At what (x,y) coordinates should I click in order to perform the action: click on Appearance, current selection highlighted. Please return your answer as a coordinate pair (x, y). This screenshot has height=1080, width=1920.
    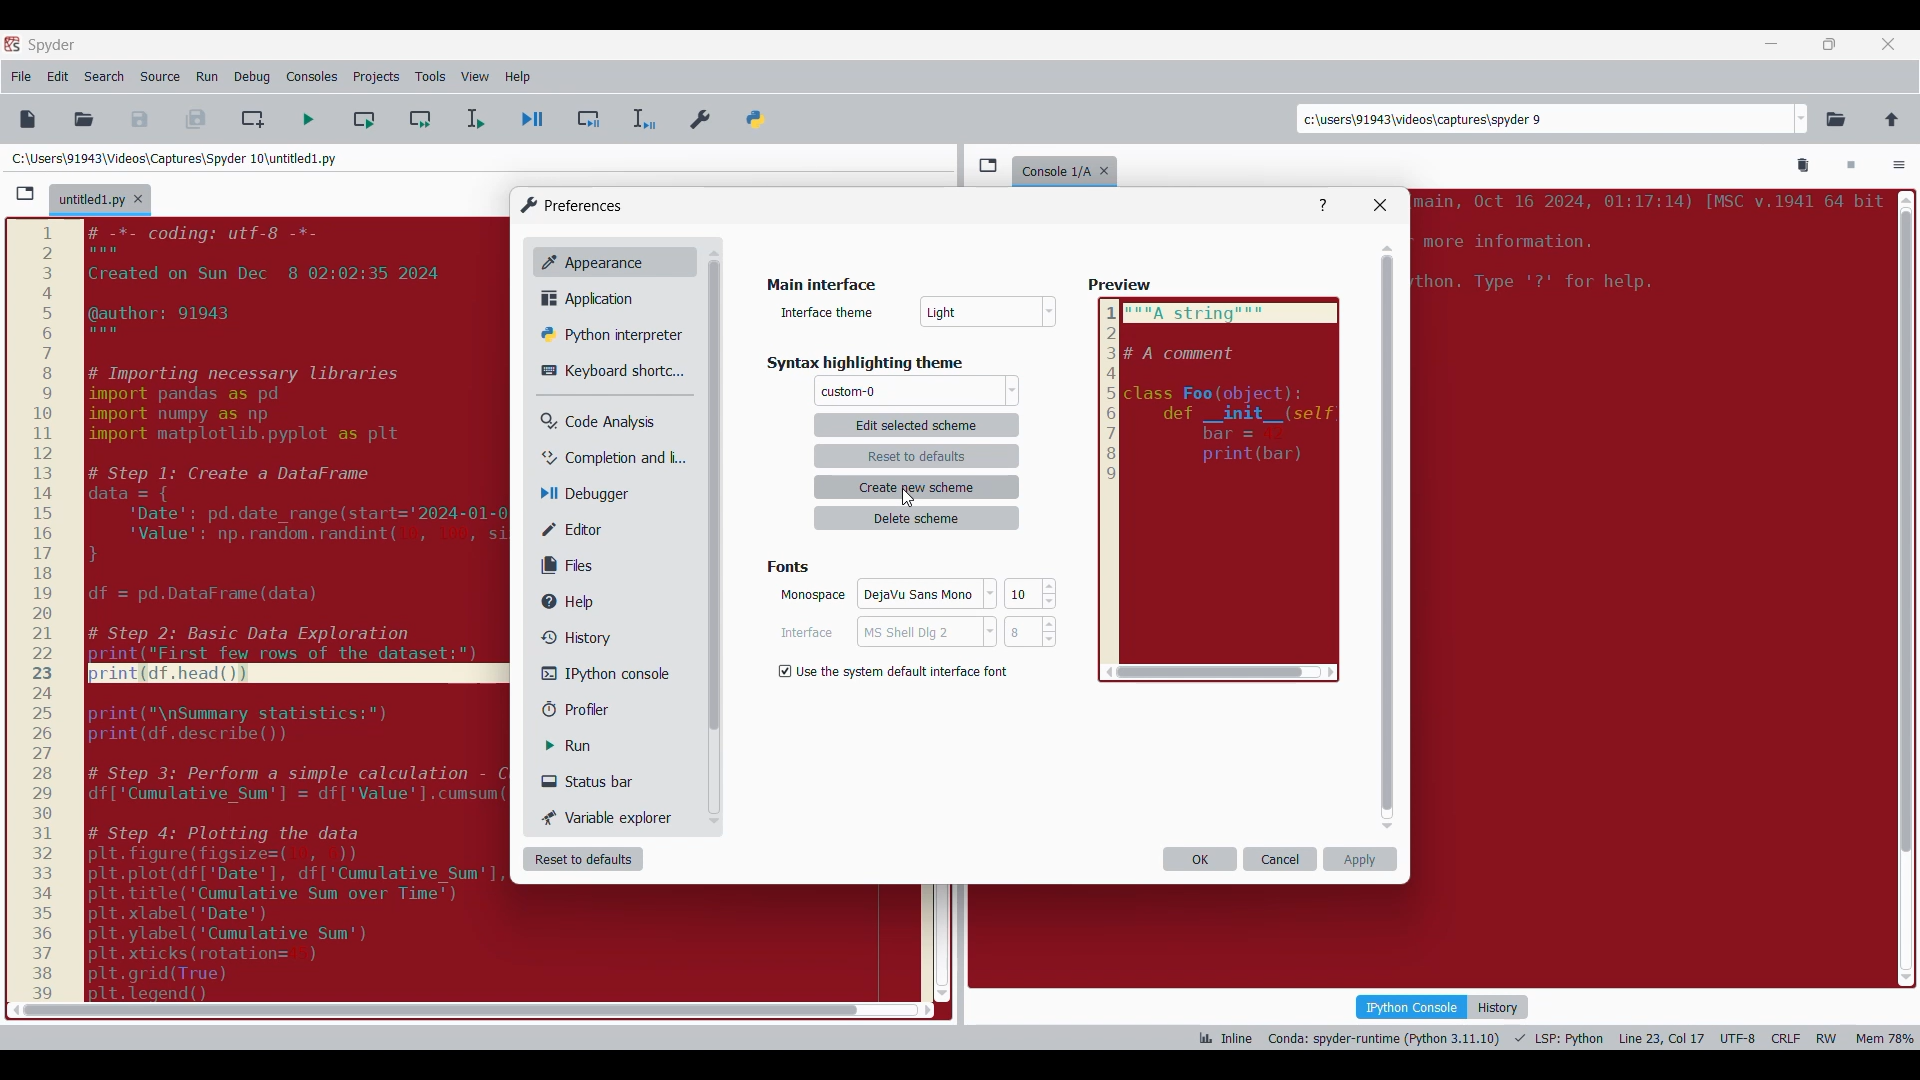
    Looking at the image, I should click on (615, 262).